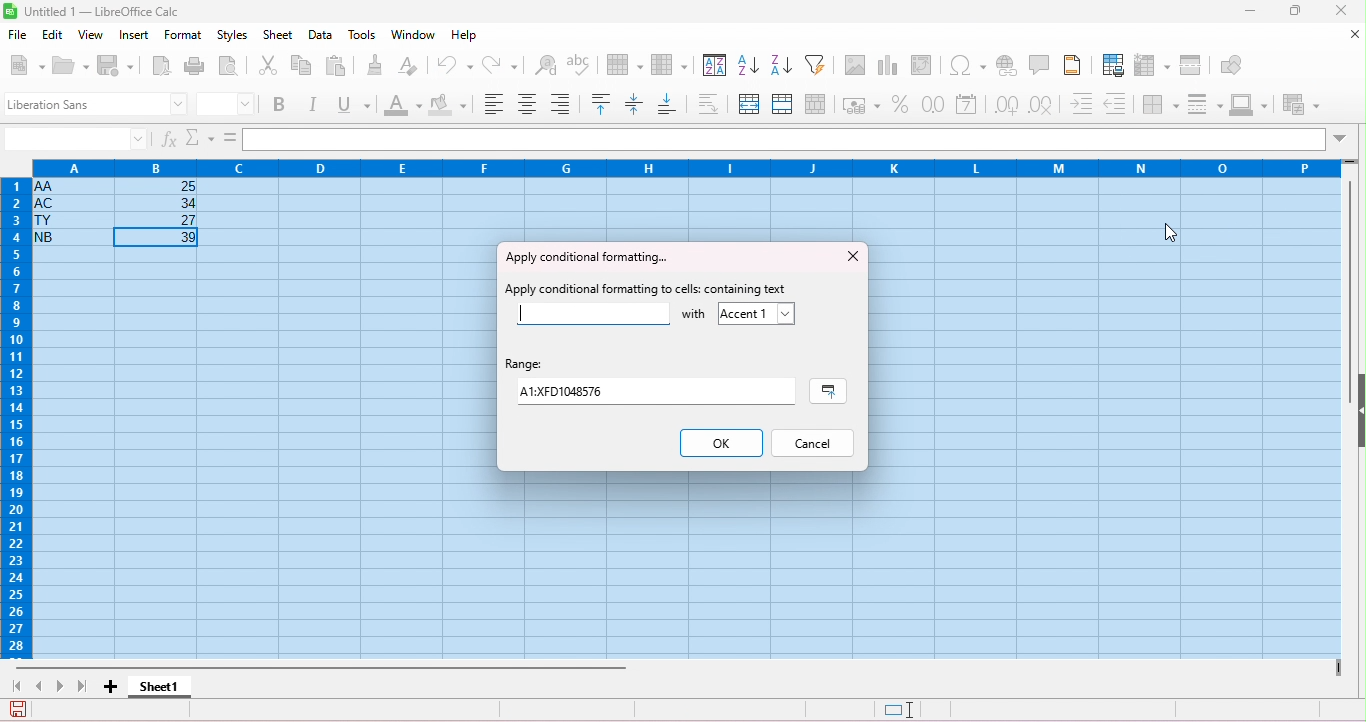  Describe the element at coordinates (63, 686) in the screenshot. I see `next sheet` at that location.